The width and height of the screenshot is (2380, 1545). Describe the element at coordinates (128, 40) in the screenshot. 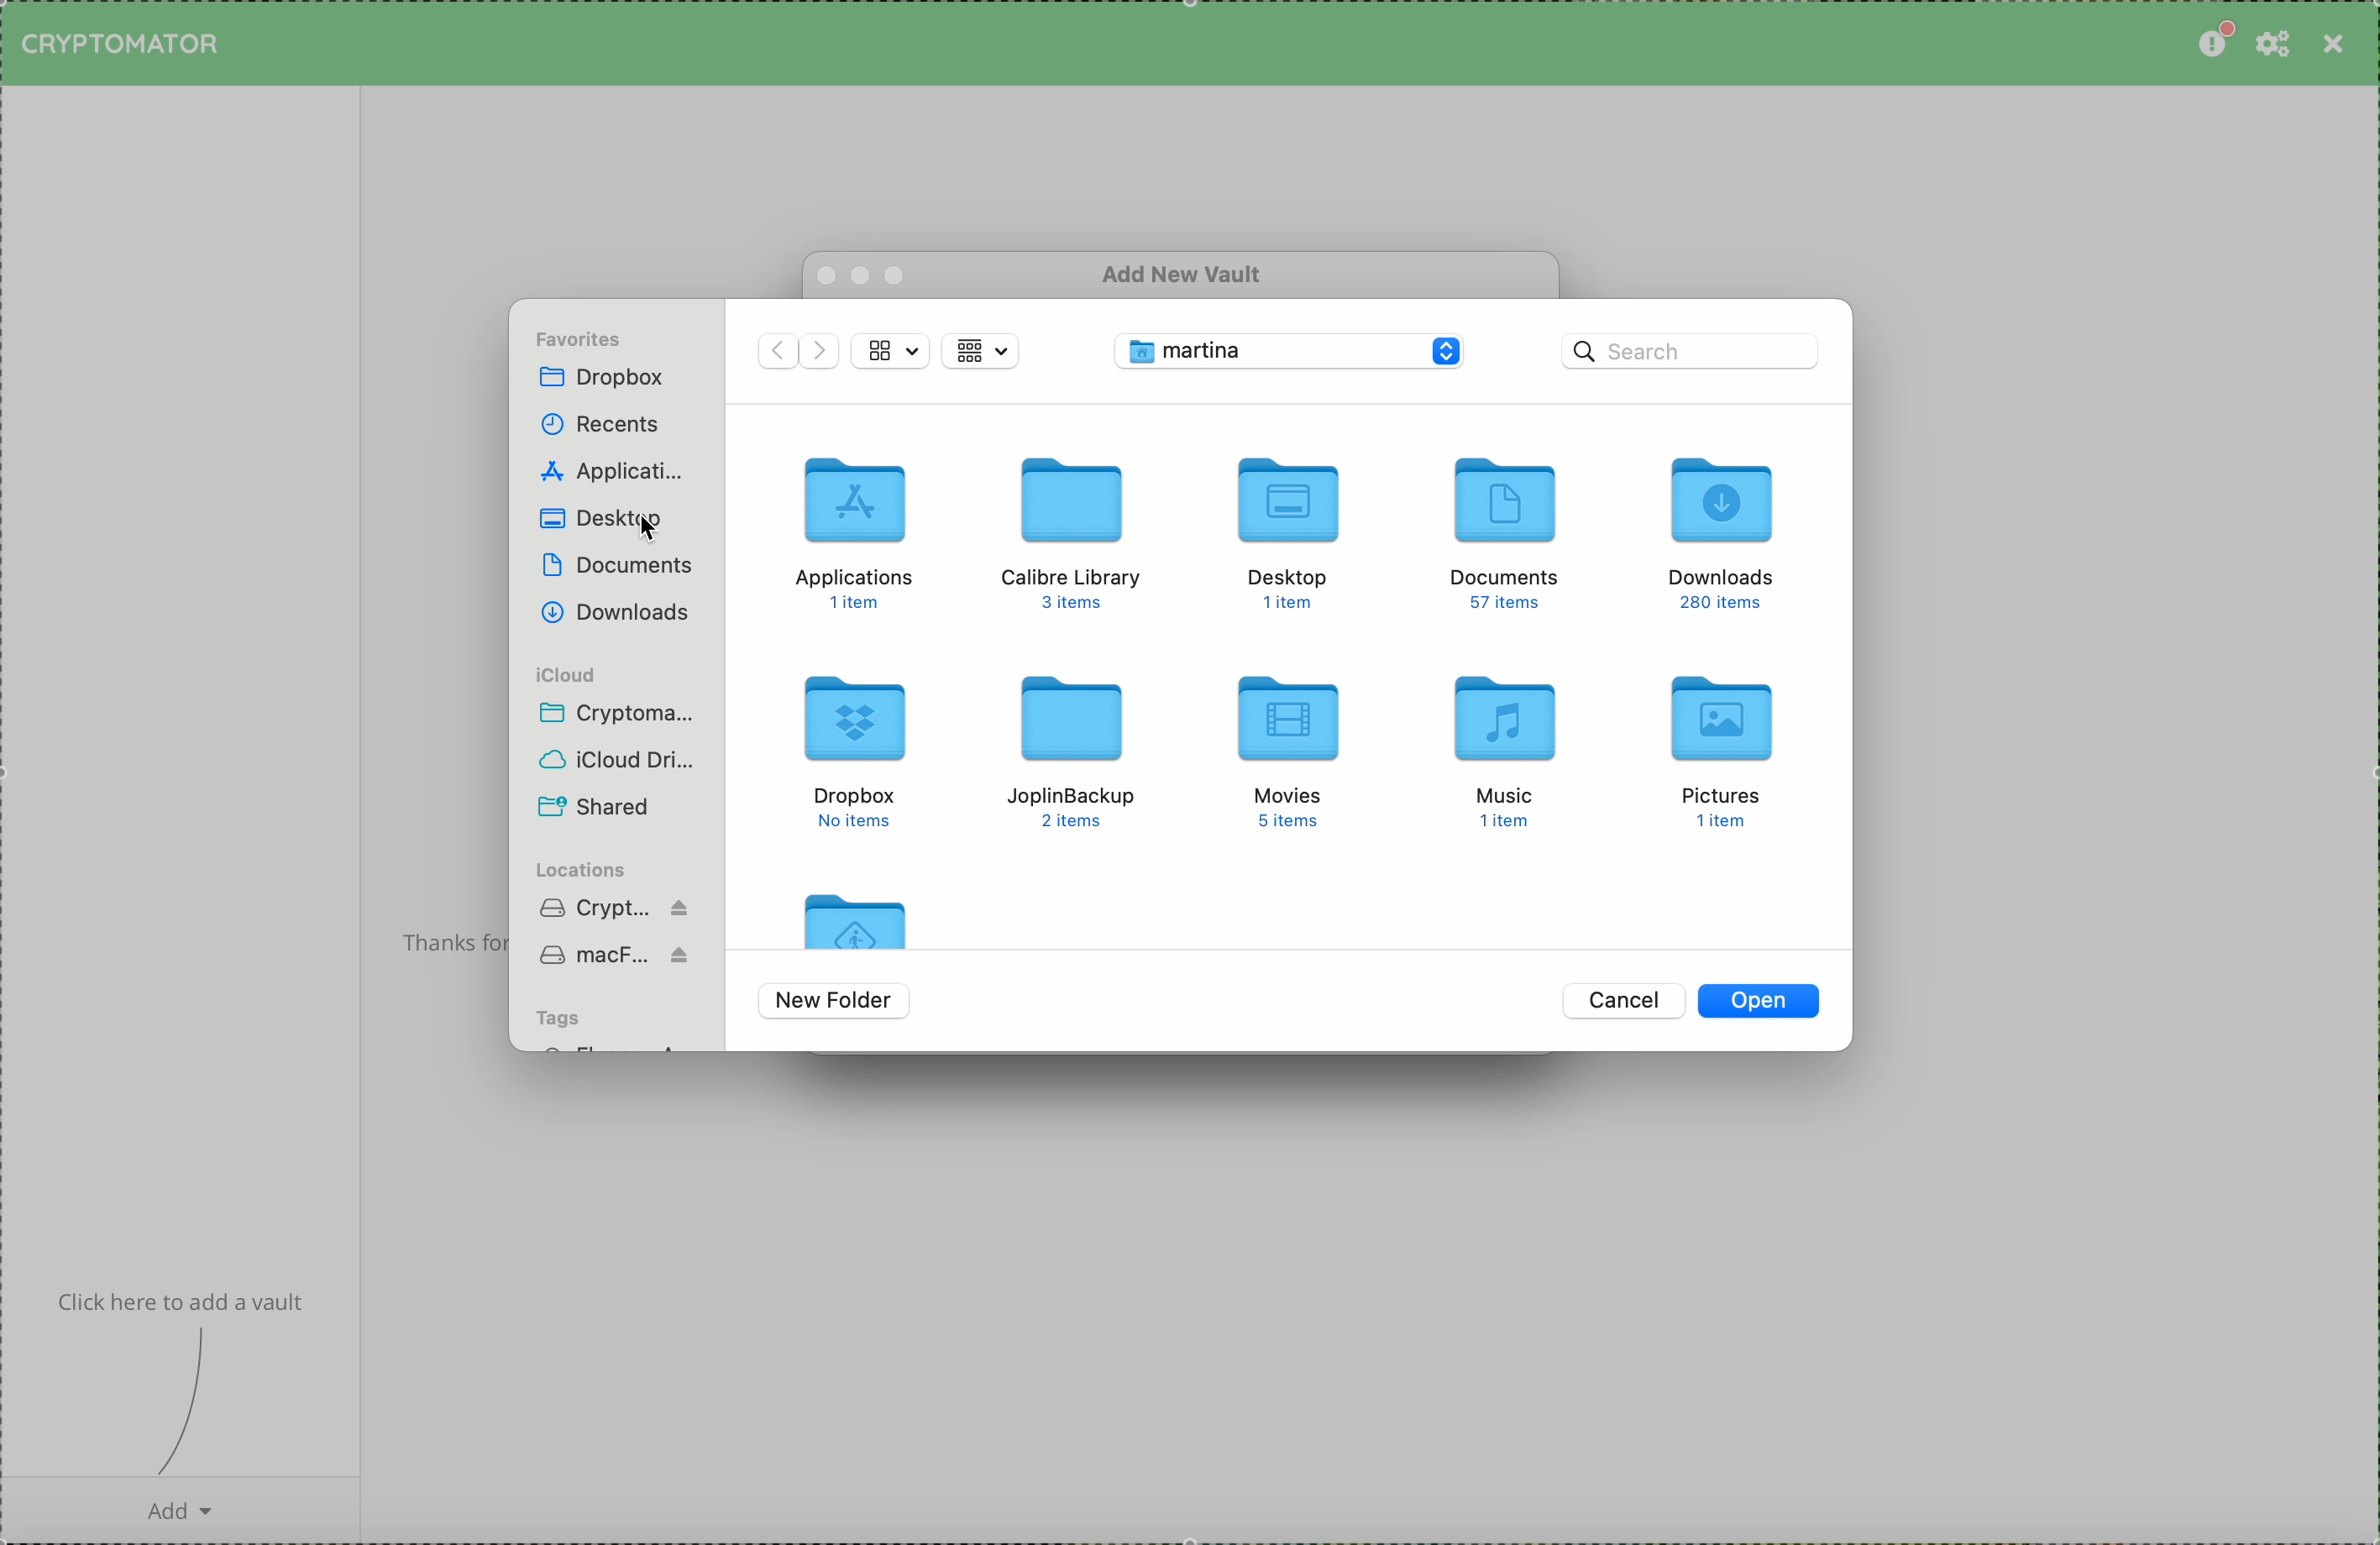

I see `cryptomator` at that location.